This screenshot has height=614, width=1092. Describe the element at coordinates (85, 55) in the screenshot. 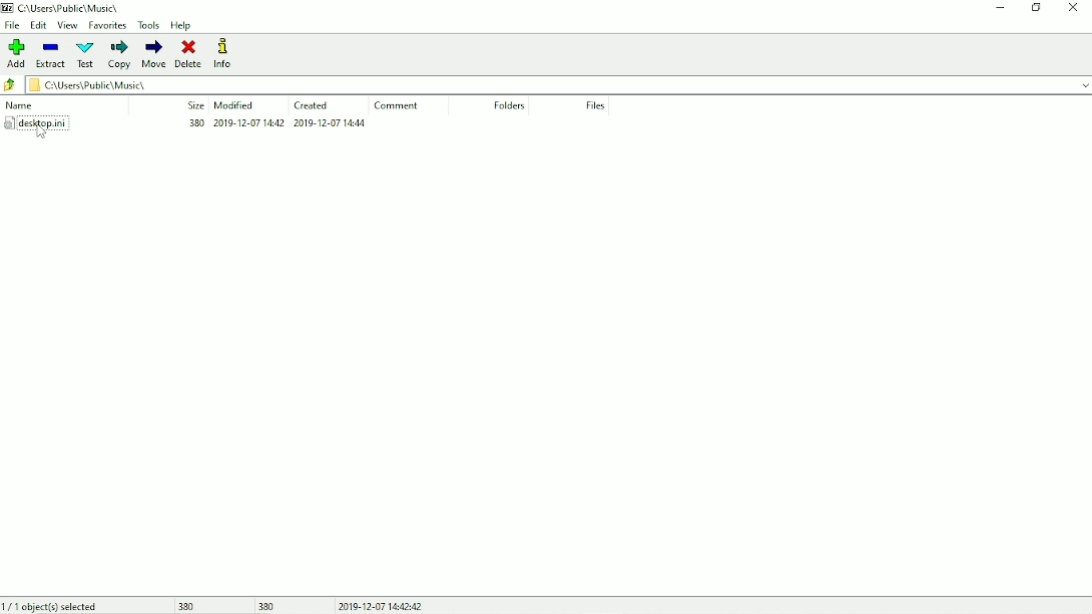

I see `Test` at that location.